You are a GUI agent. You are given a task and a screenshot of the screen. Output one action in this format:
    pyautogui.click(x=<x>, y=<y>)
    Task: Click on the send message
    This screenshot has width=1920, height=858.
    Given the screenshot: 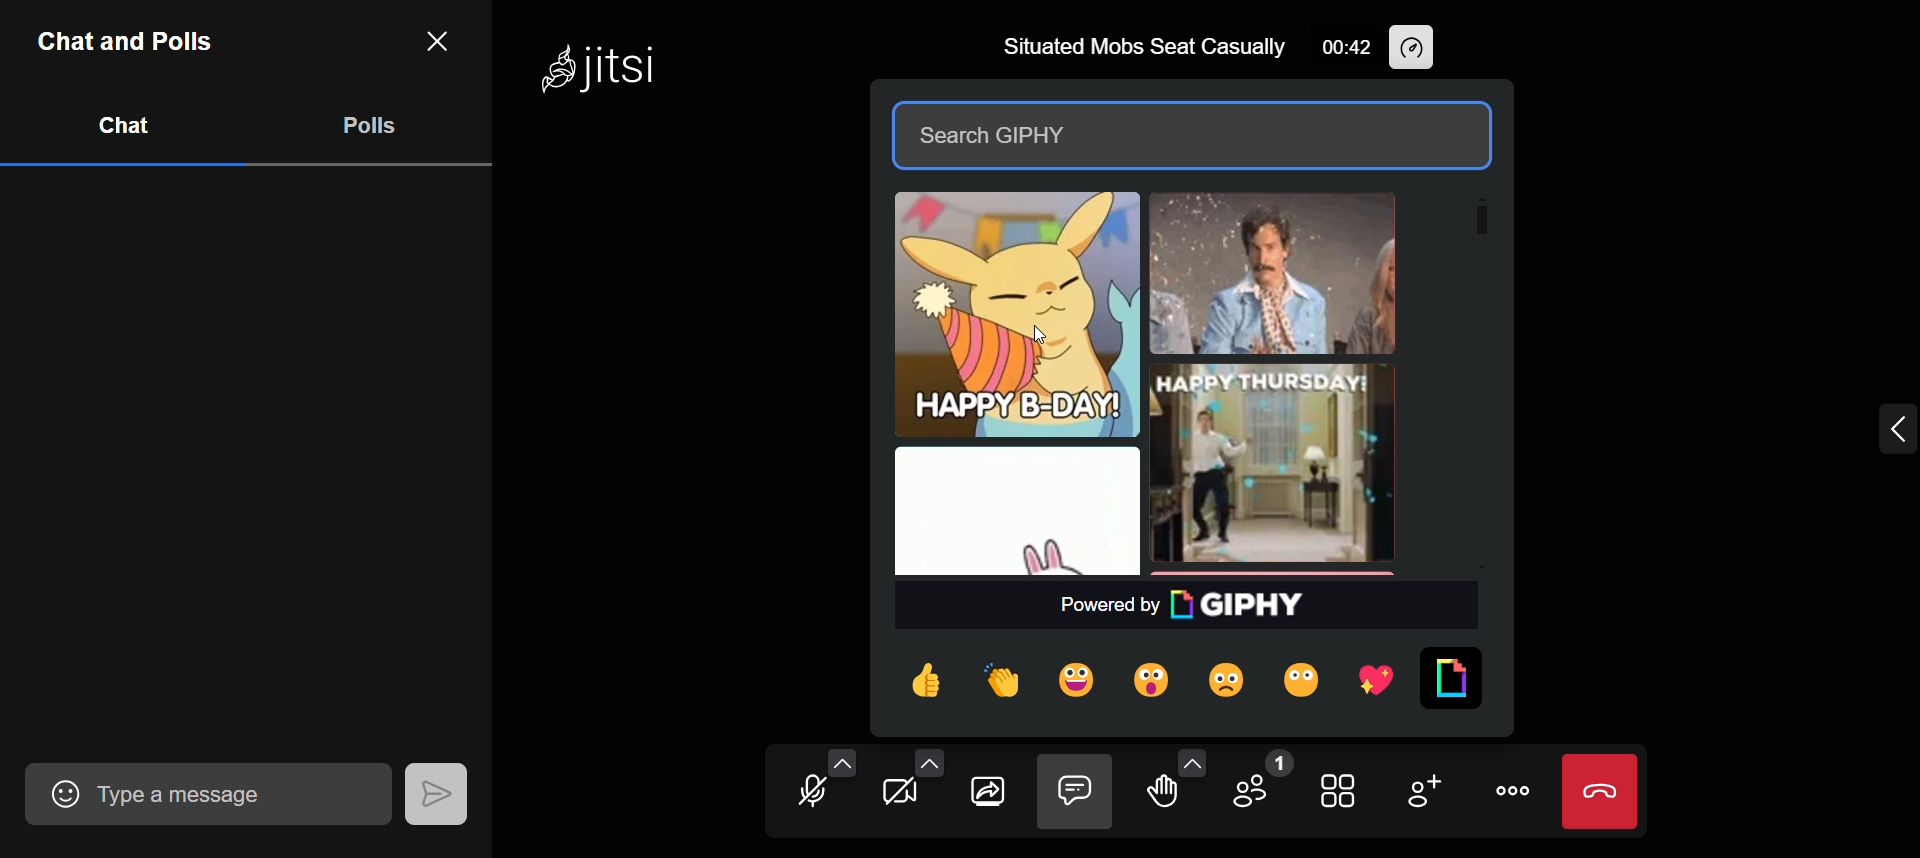 What is the action you would take?
    pyautogui.click(x=434, y=790)
    